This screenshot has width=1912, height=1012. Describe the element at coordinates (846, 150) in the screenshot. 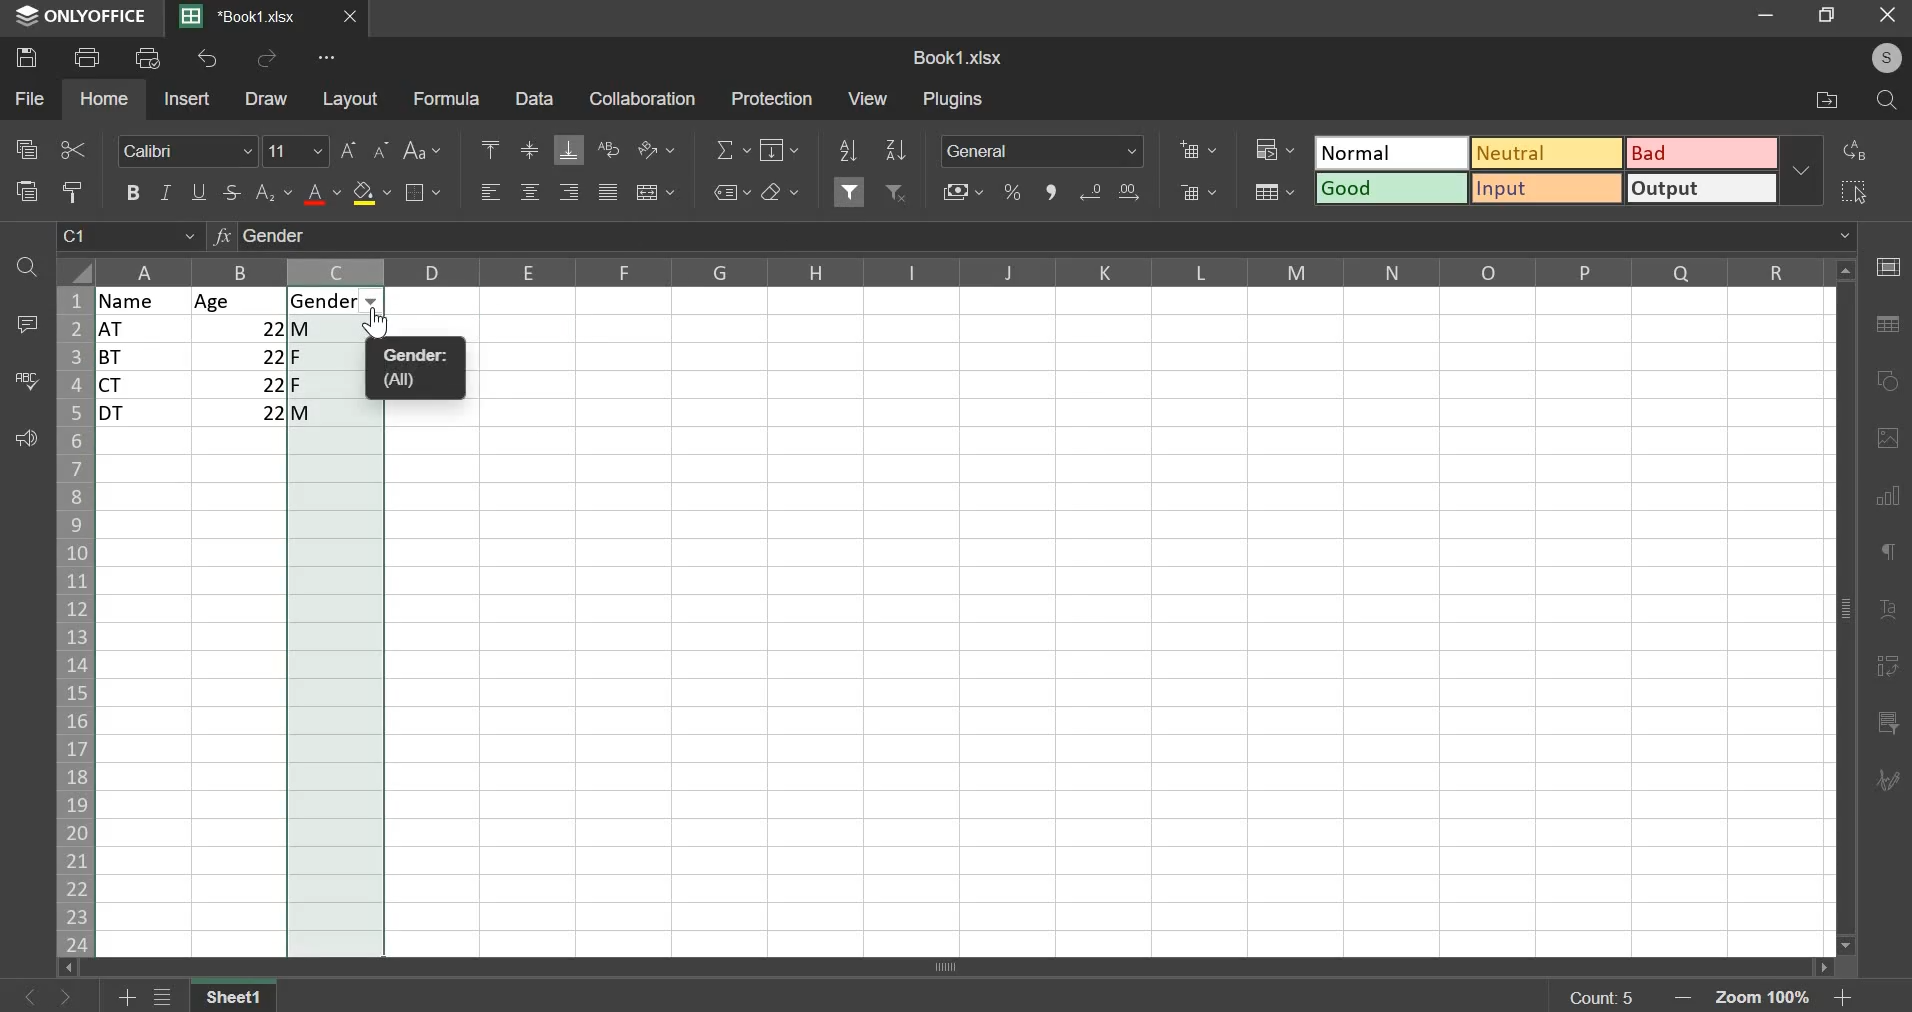

I see `sort` at that location.